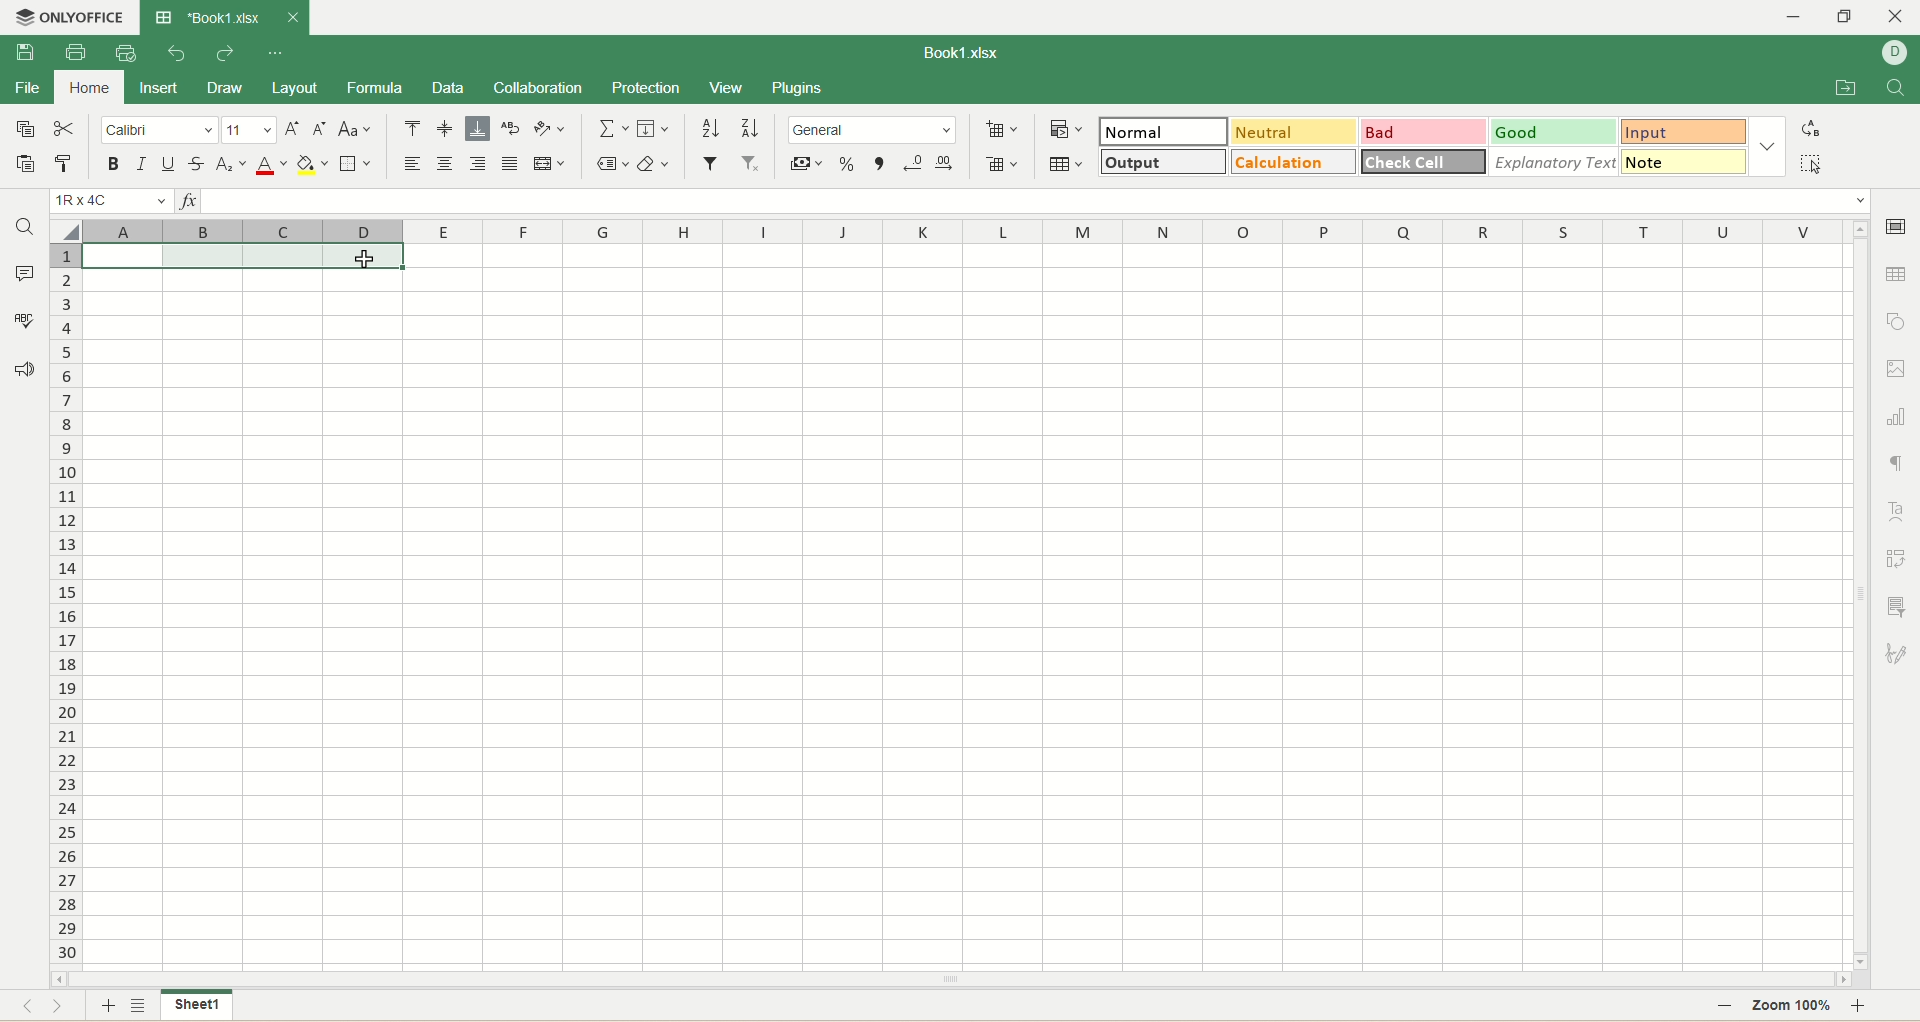 The width and height of the screenshot is (1920, 1022). I want to click on zoom out, so click(1724, 1007).